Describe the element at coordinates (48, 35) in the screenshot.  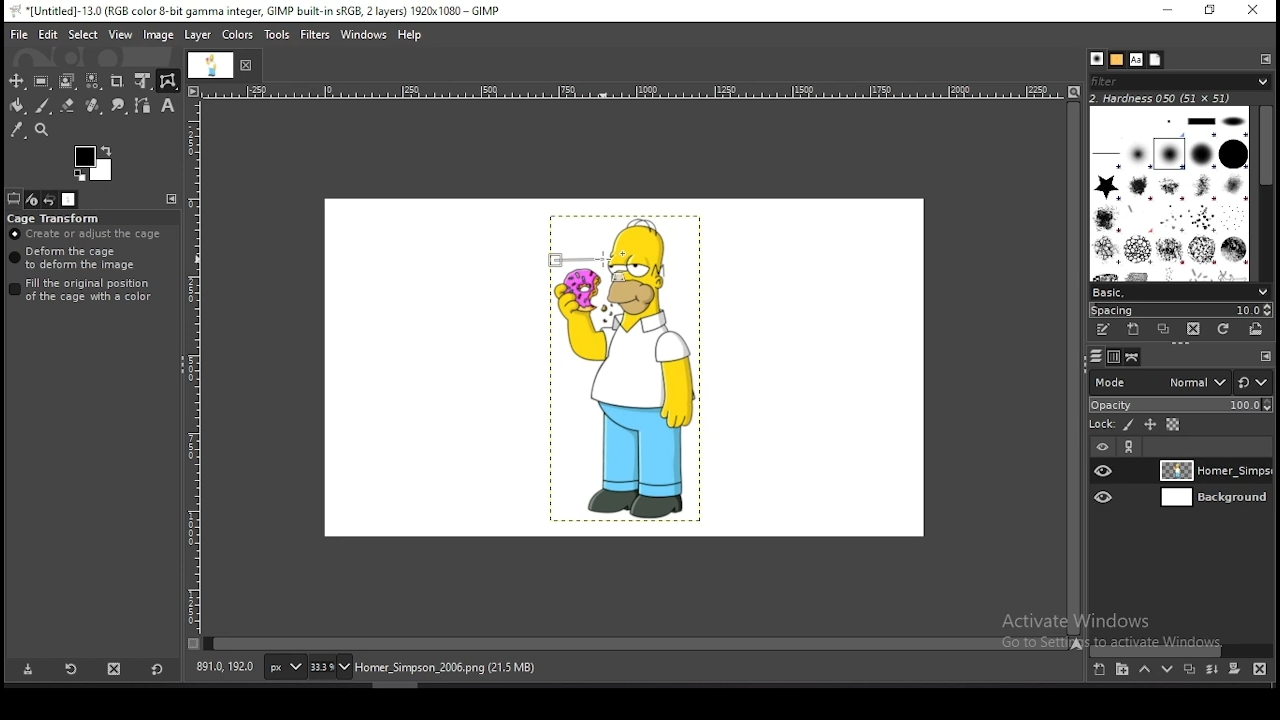
I see `edit` at that location.